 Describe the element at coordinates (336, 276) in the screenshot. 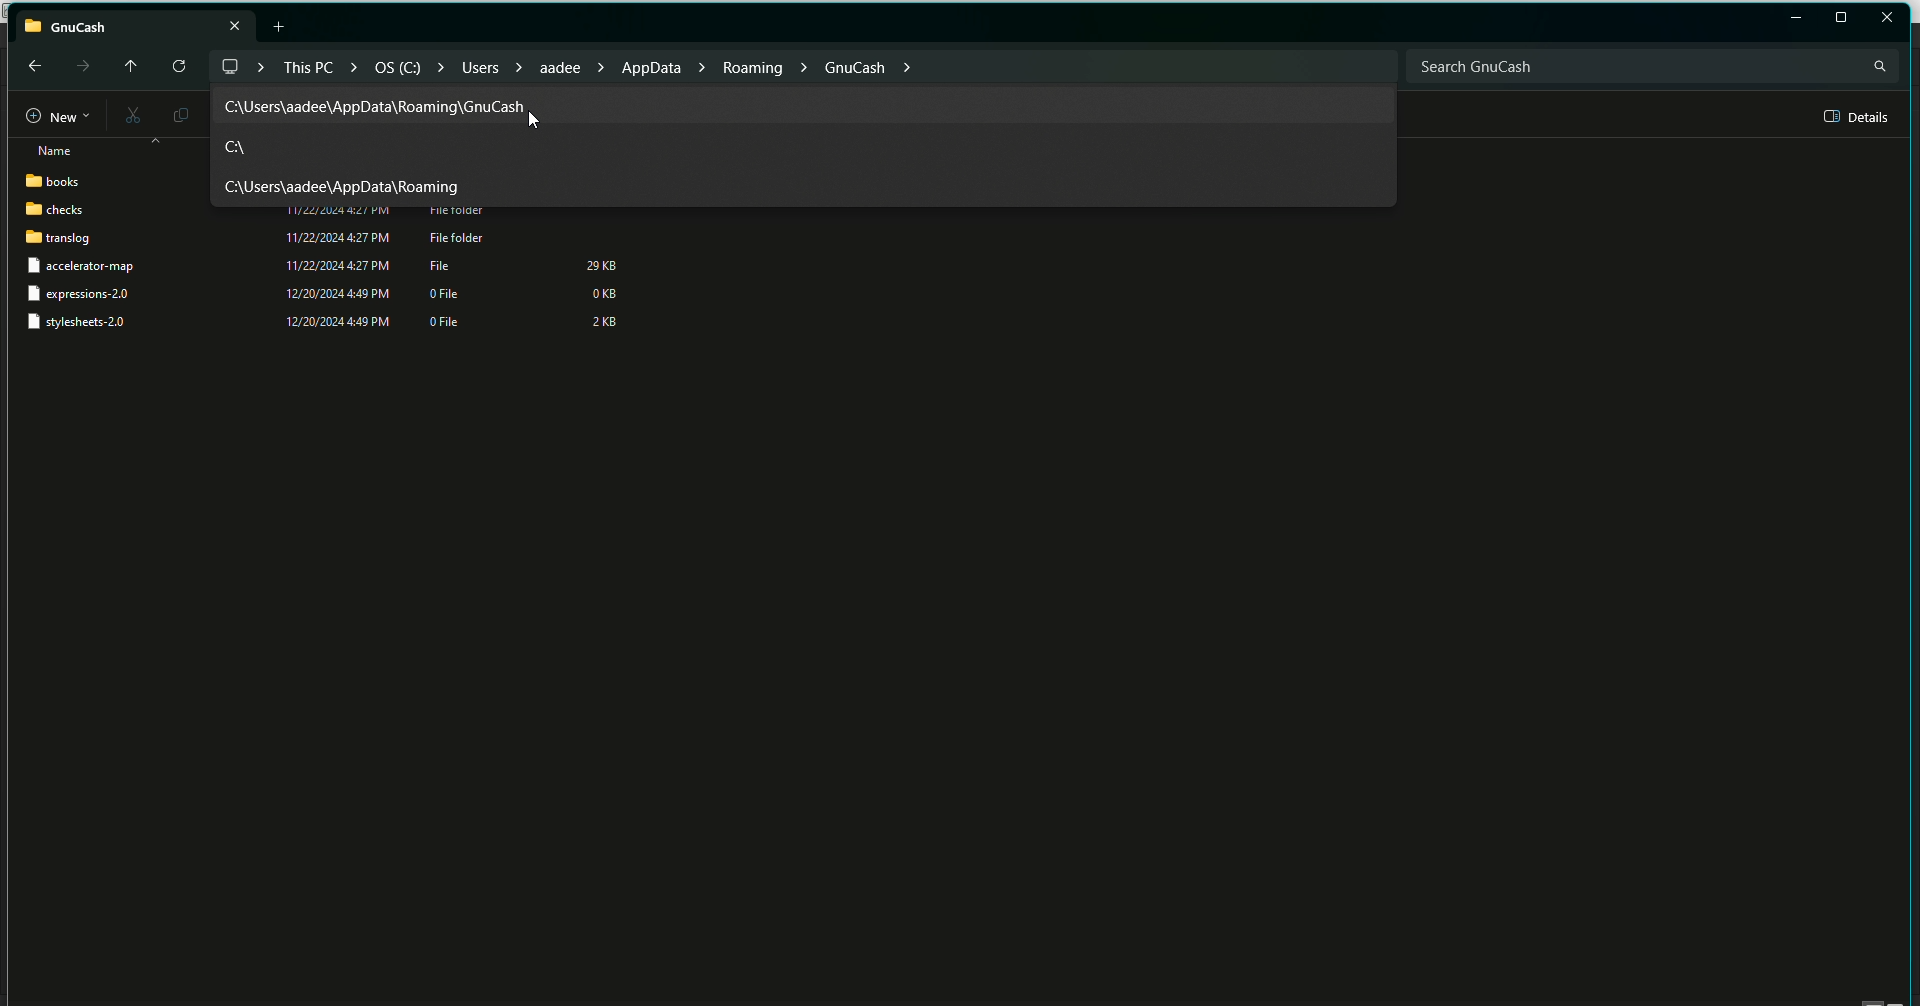

I see `Date` at that location.